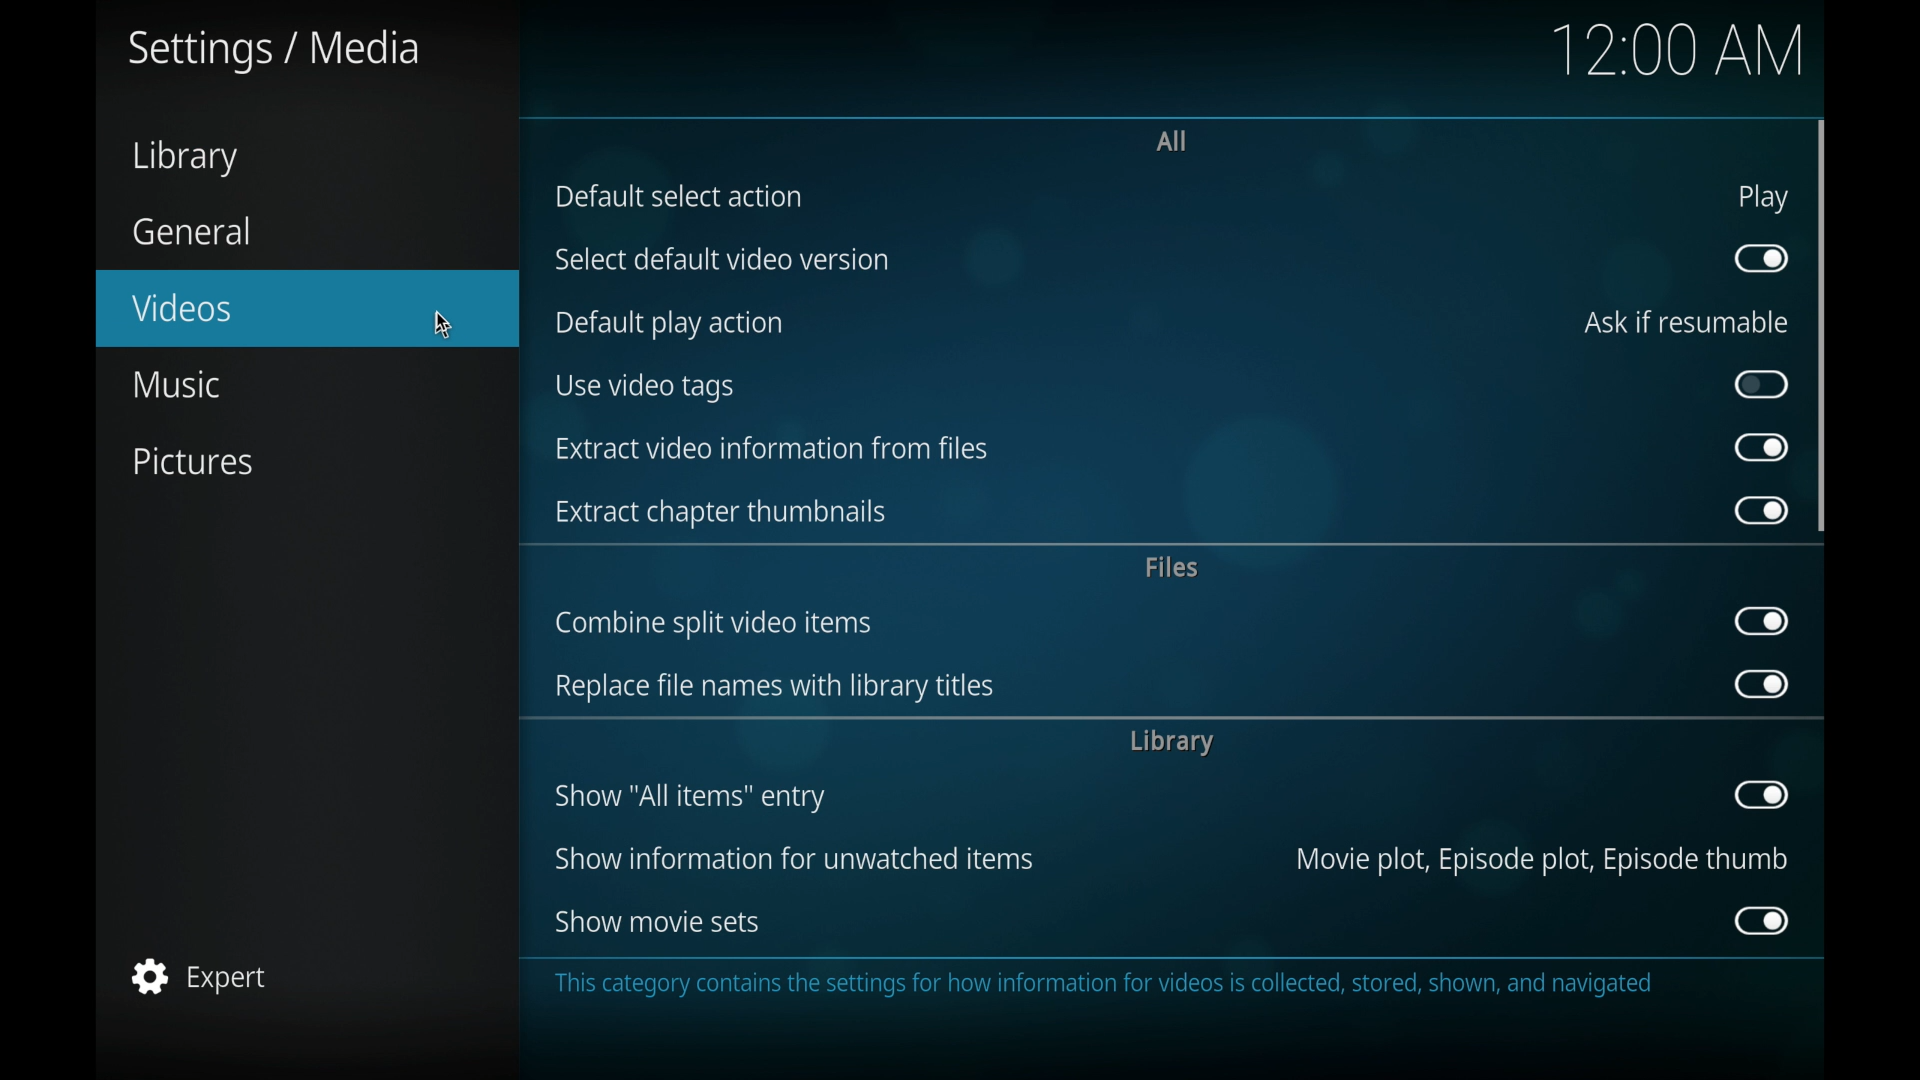 This screenshot has height=1080, width=1920. I want to click on toggle button, so click(1759, 446).